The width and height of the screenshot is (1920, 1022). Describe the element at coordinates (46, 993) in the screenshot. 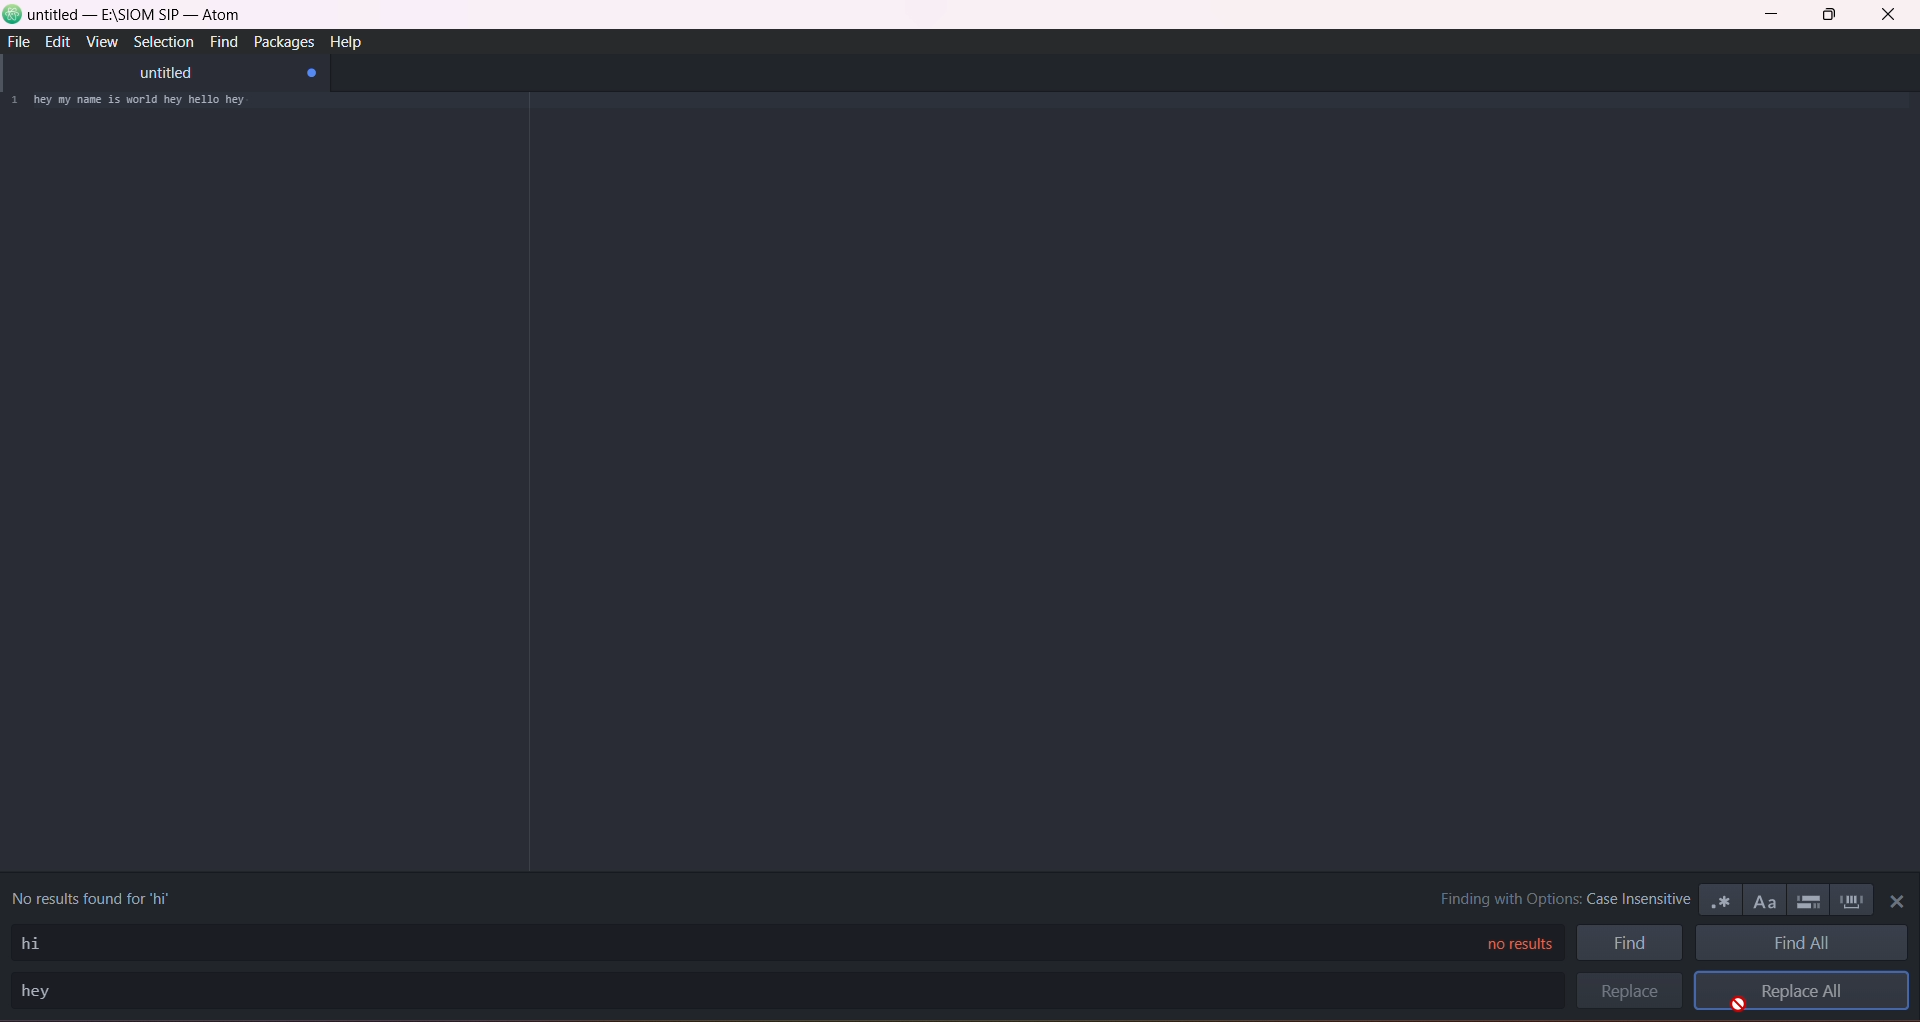

I see `replace text` at that location.